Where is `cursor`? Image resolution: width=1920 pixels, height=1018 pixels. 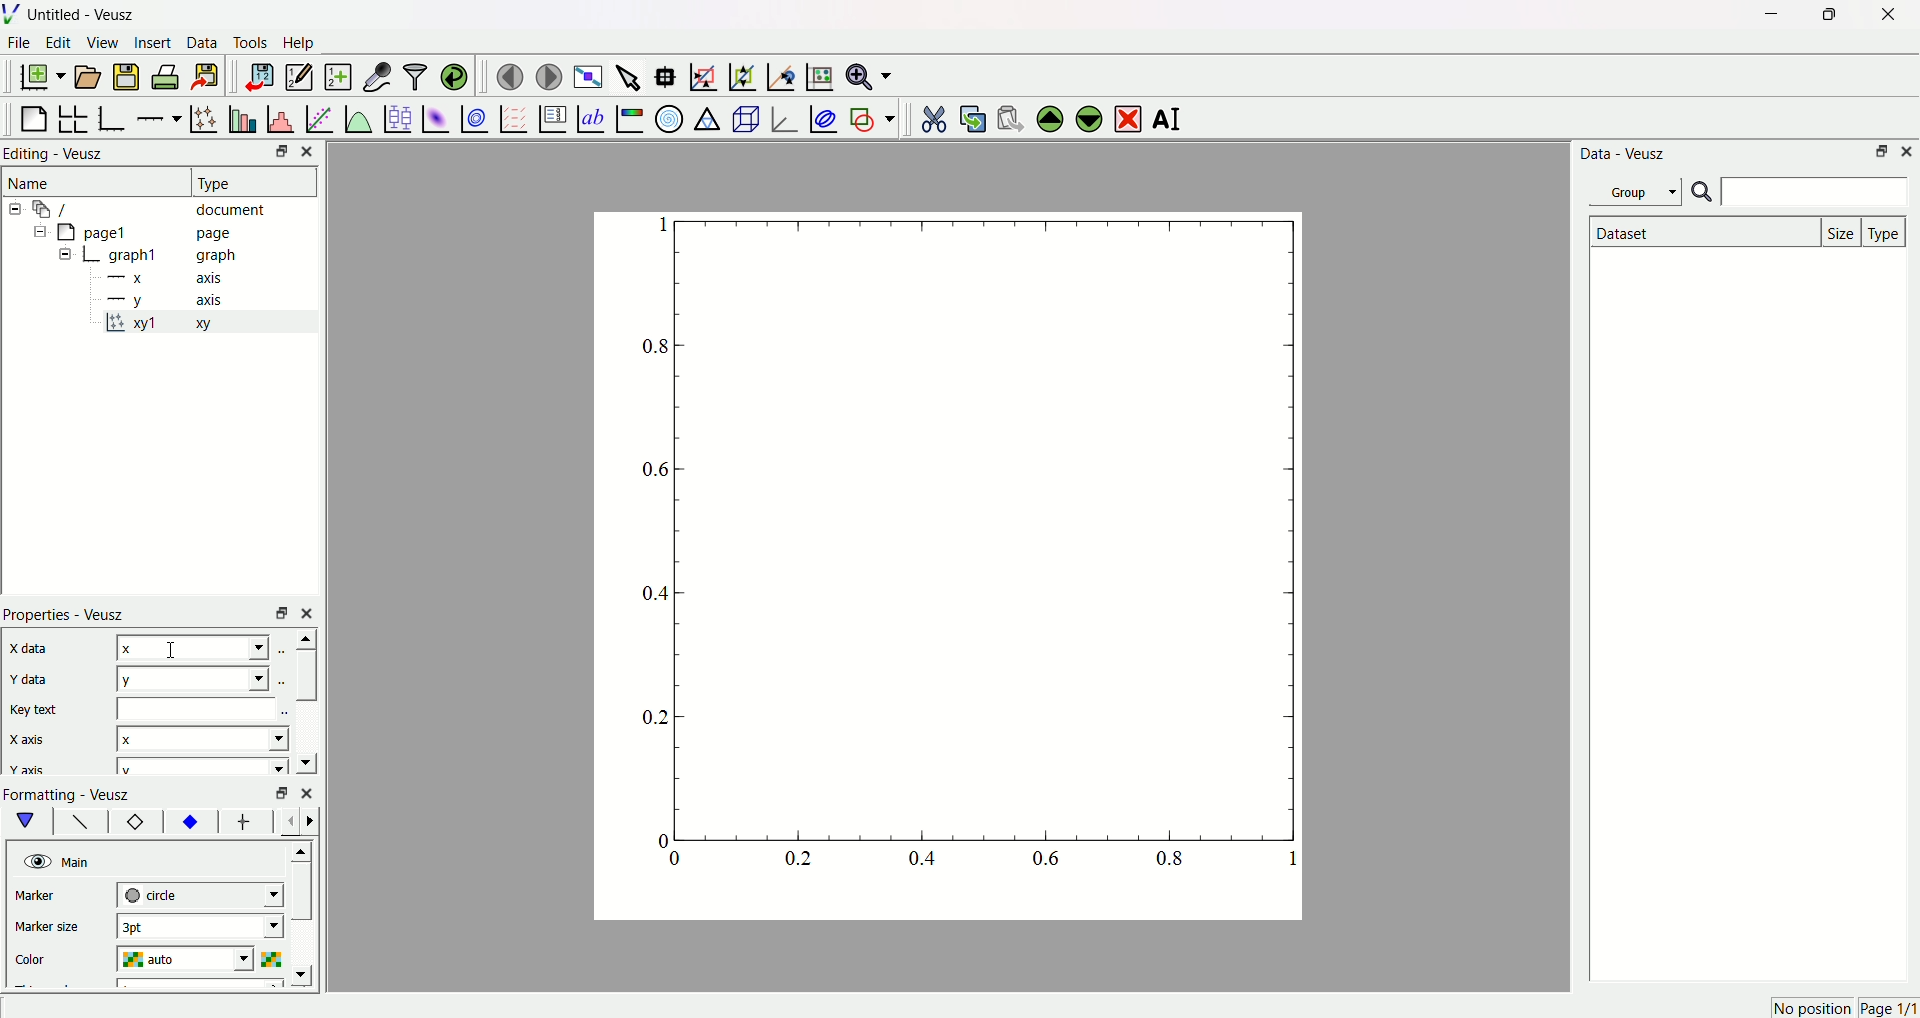
cursor is located at coordinates (173, 649).